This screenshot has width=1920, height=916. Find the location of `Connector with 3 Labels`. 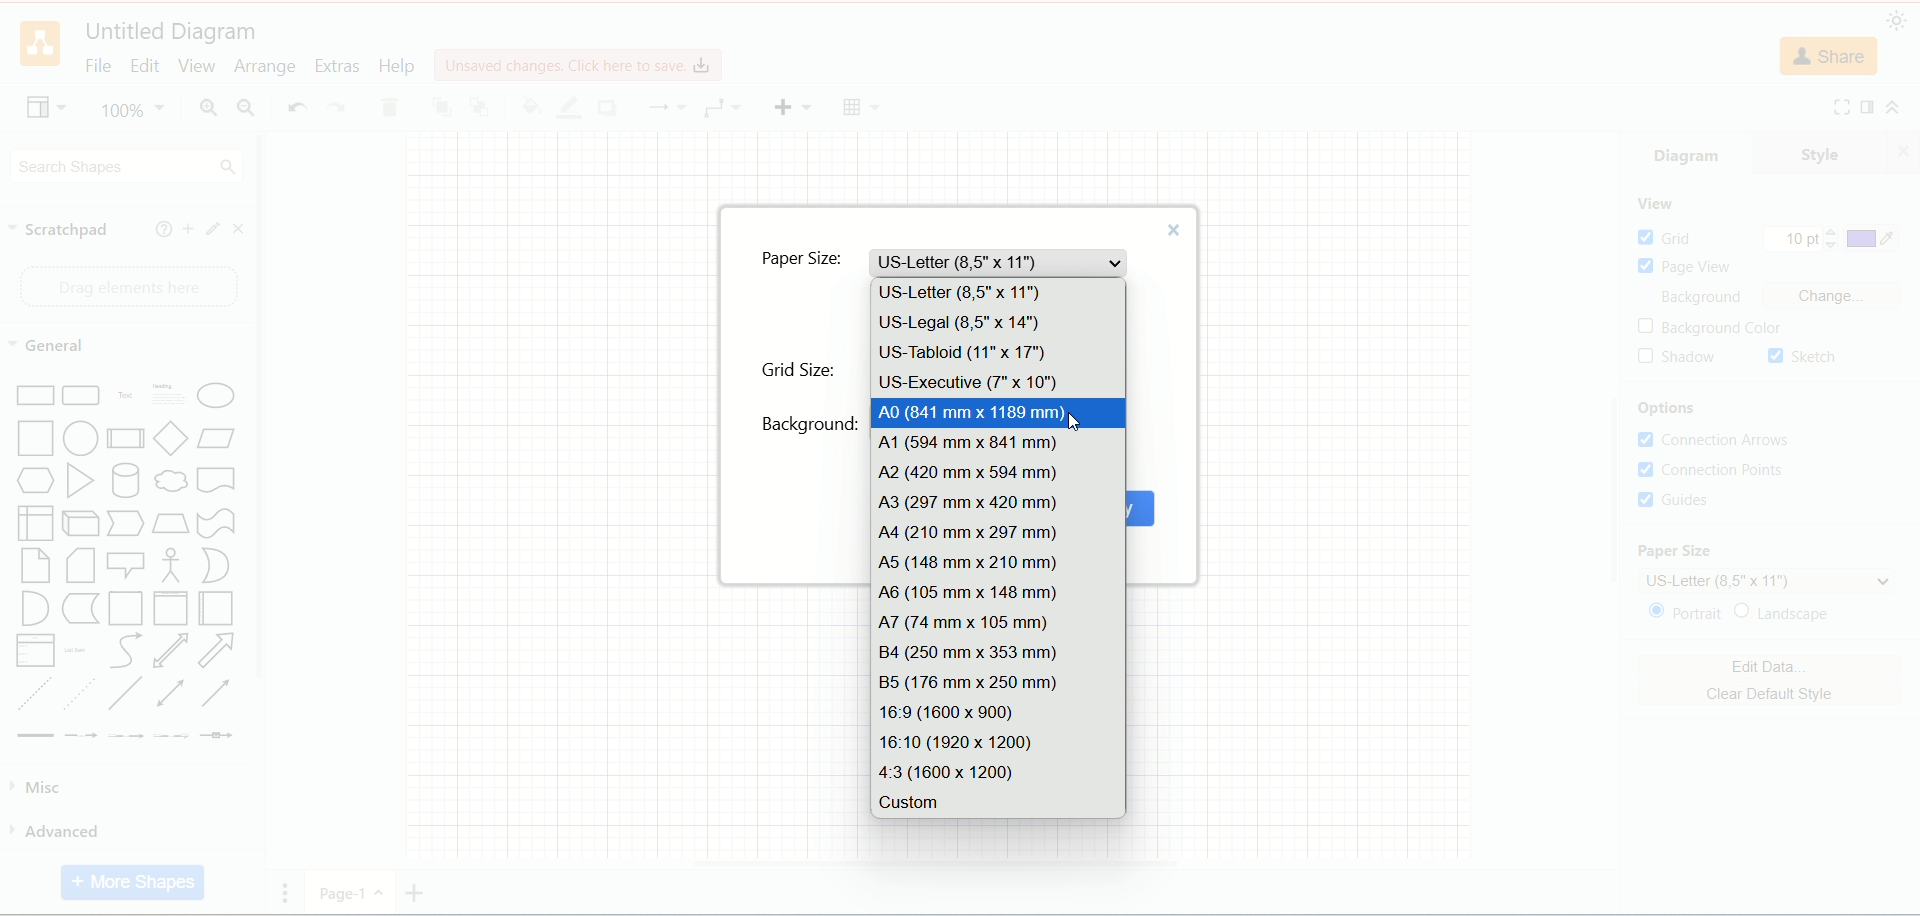

Connector with 3 Labels is located at coordinates (173, 736).